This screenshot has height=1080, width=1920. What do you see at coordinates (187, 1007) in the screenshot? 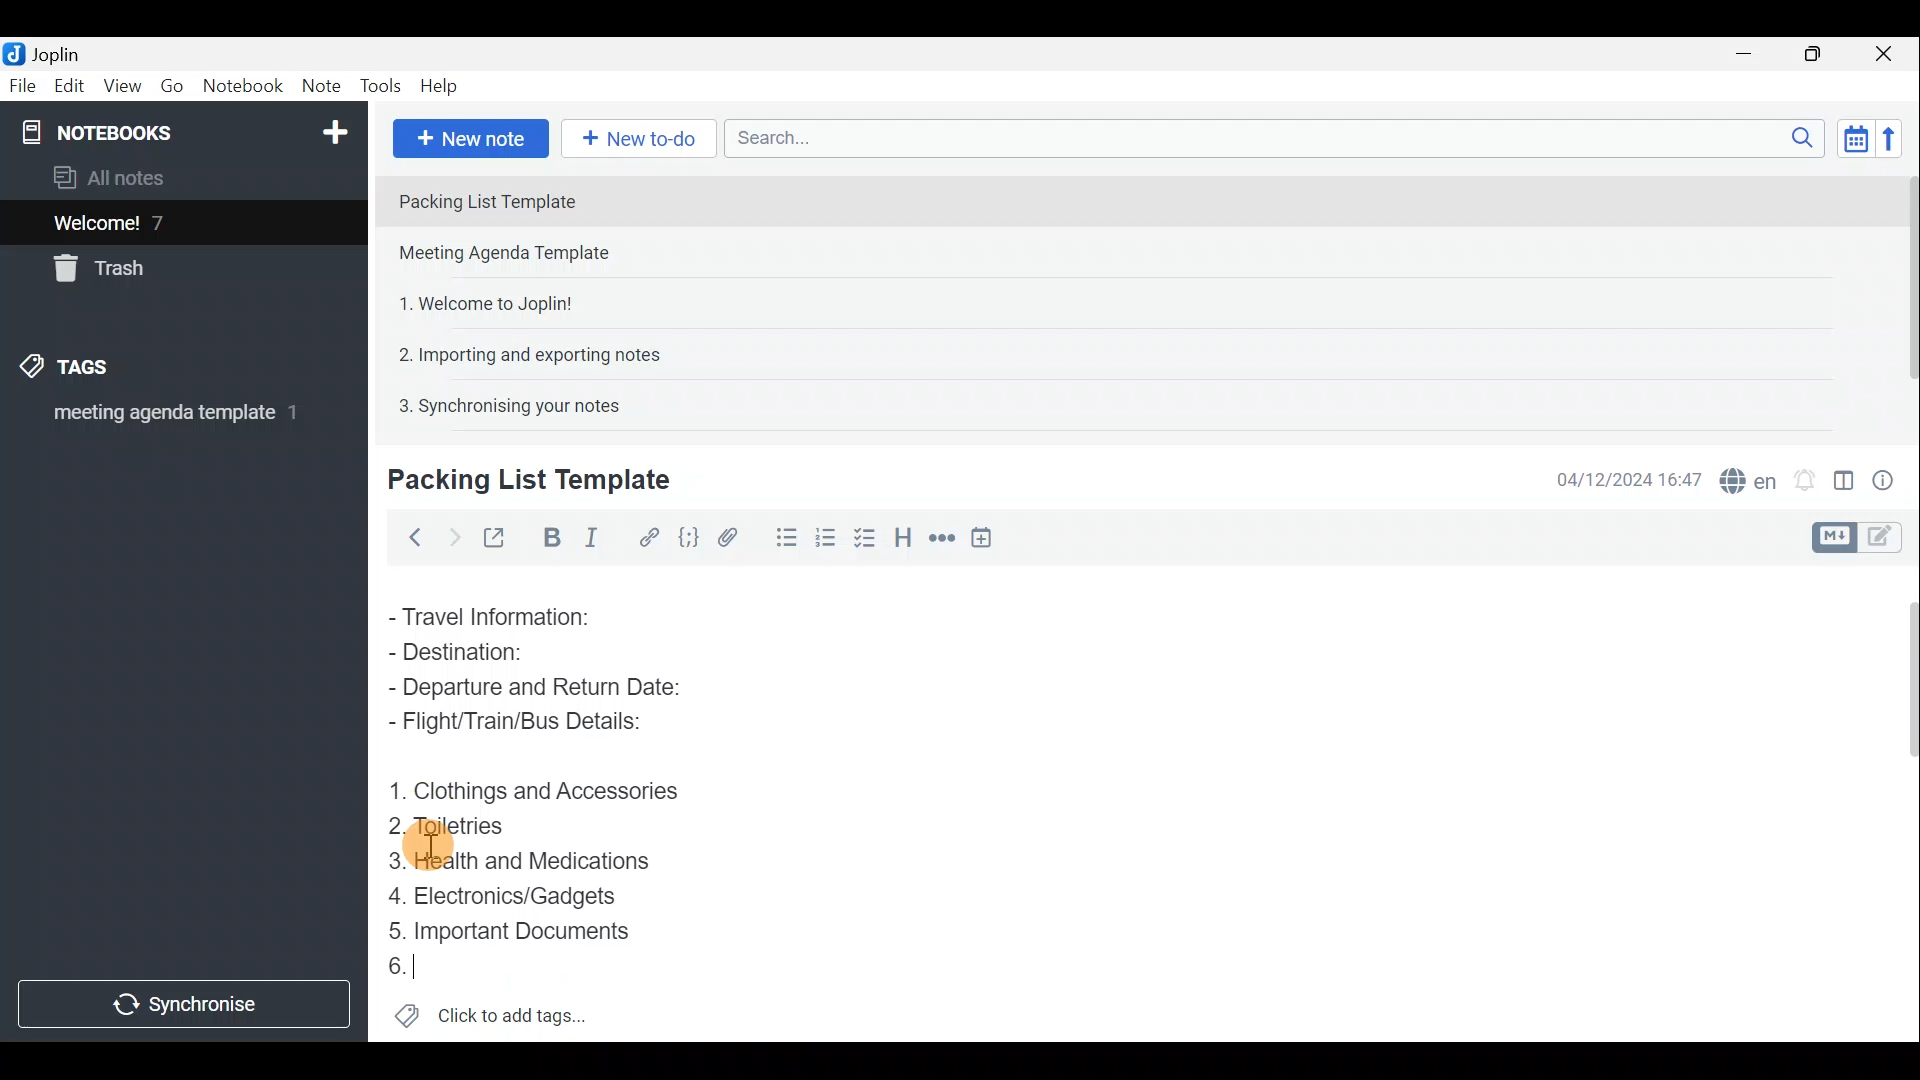
I see `Synchronise` at bounding box center [187, 1007].